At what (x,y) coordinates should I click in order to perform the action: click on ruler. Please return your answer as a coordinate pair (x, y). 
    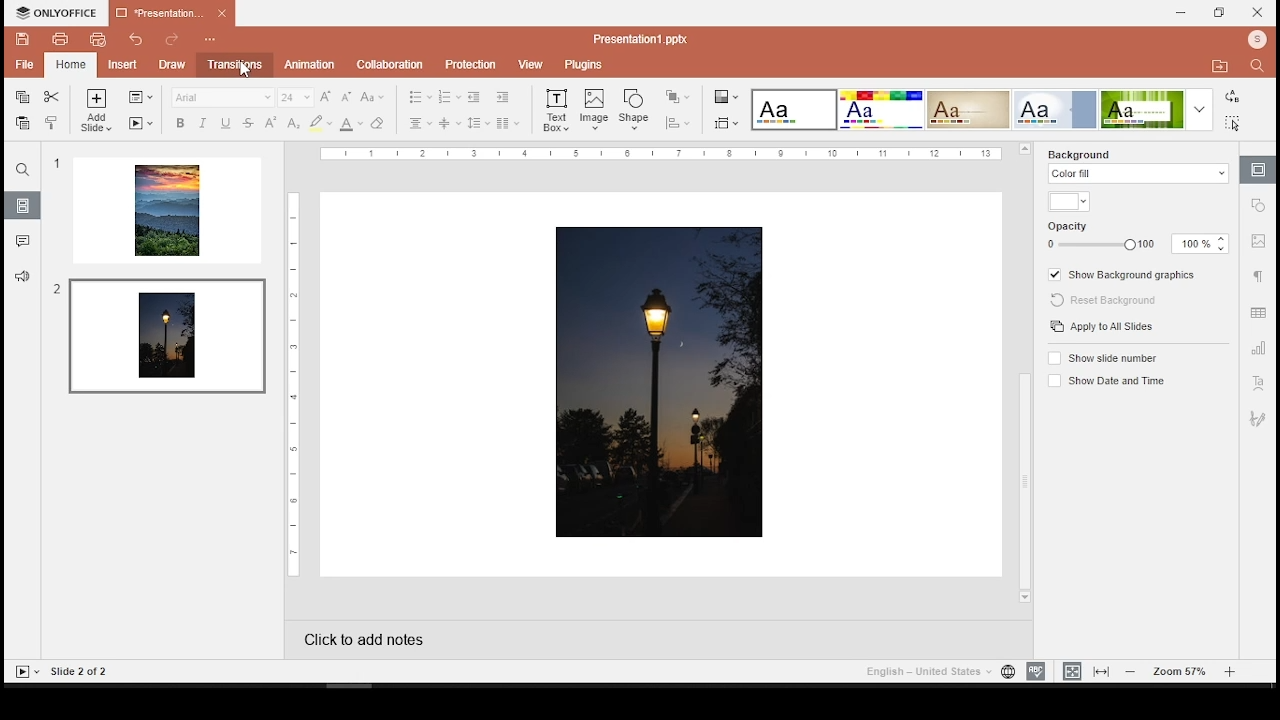
    Looking at the image, I should click on (288, 384).